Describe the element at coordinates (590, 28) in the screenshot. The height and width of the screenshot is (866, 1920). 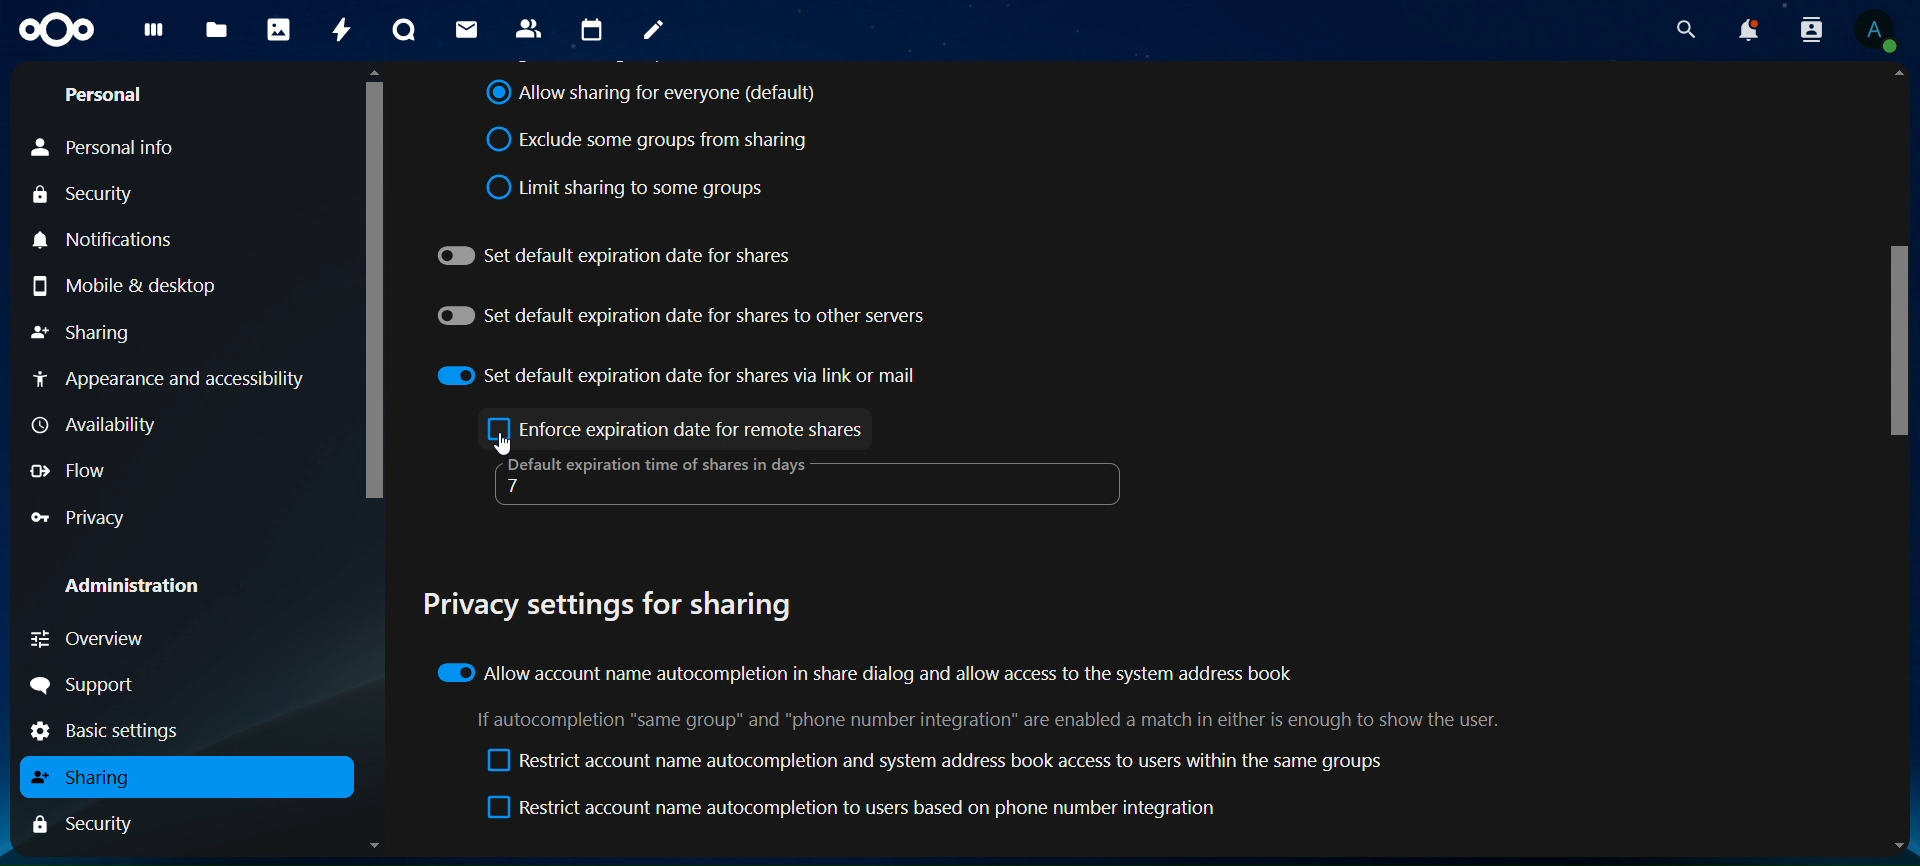
I see `calendar` at that location.